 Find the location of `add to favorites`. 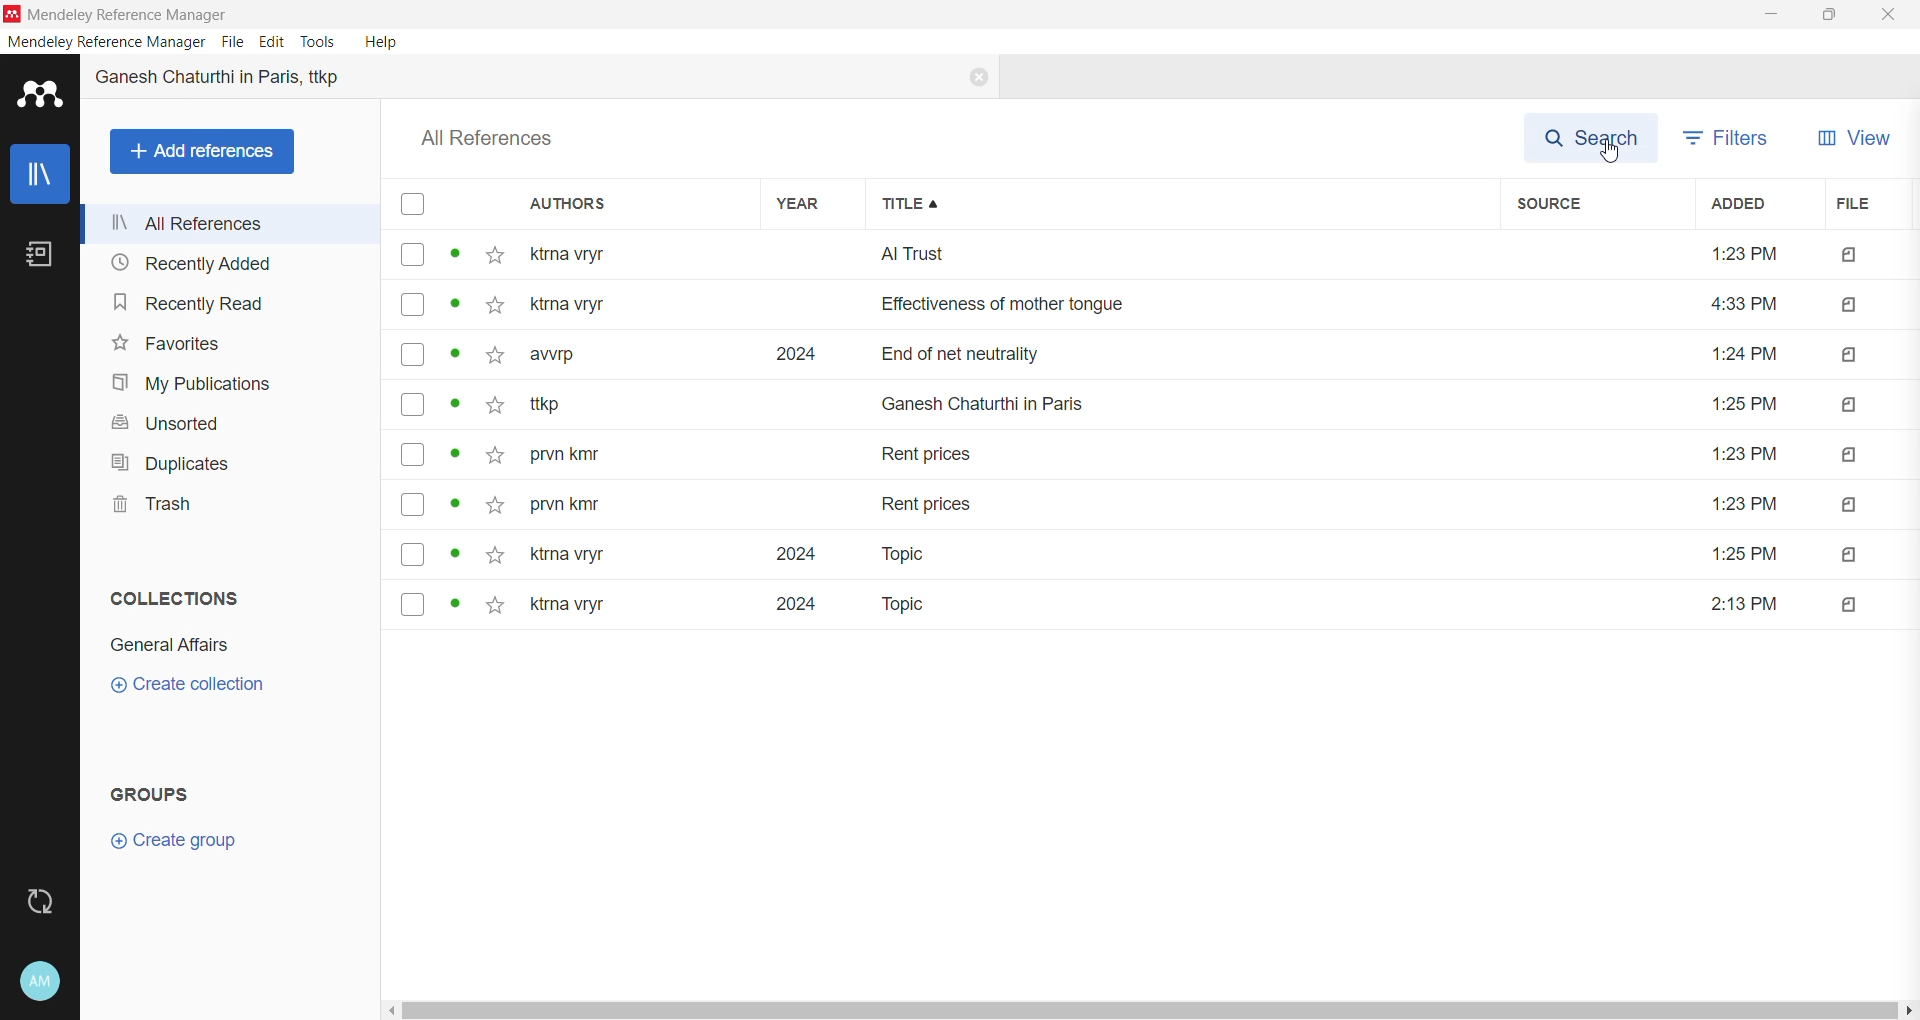

add to favorites is located at coordinates (497, 305).